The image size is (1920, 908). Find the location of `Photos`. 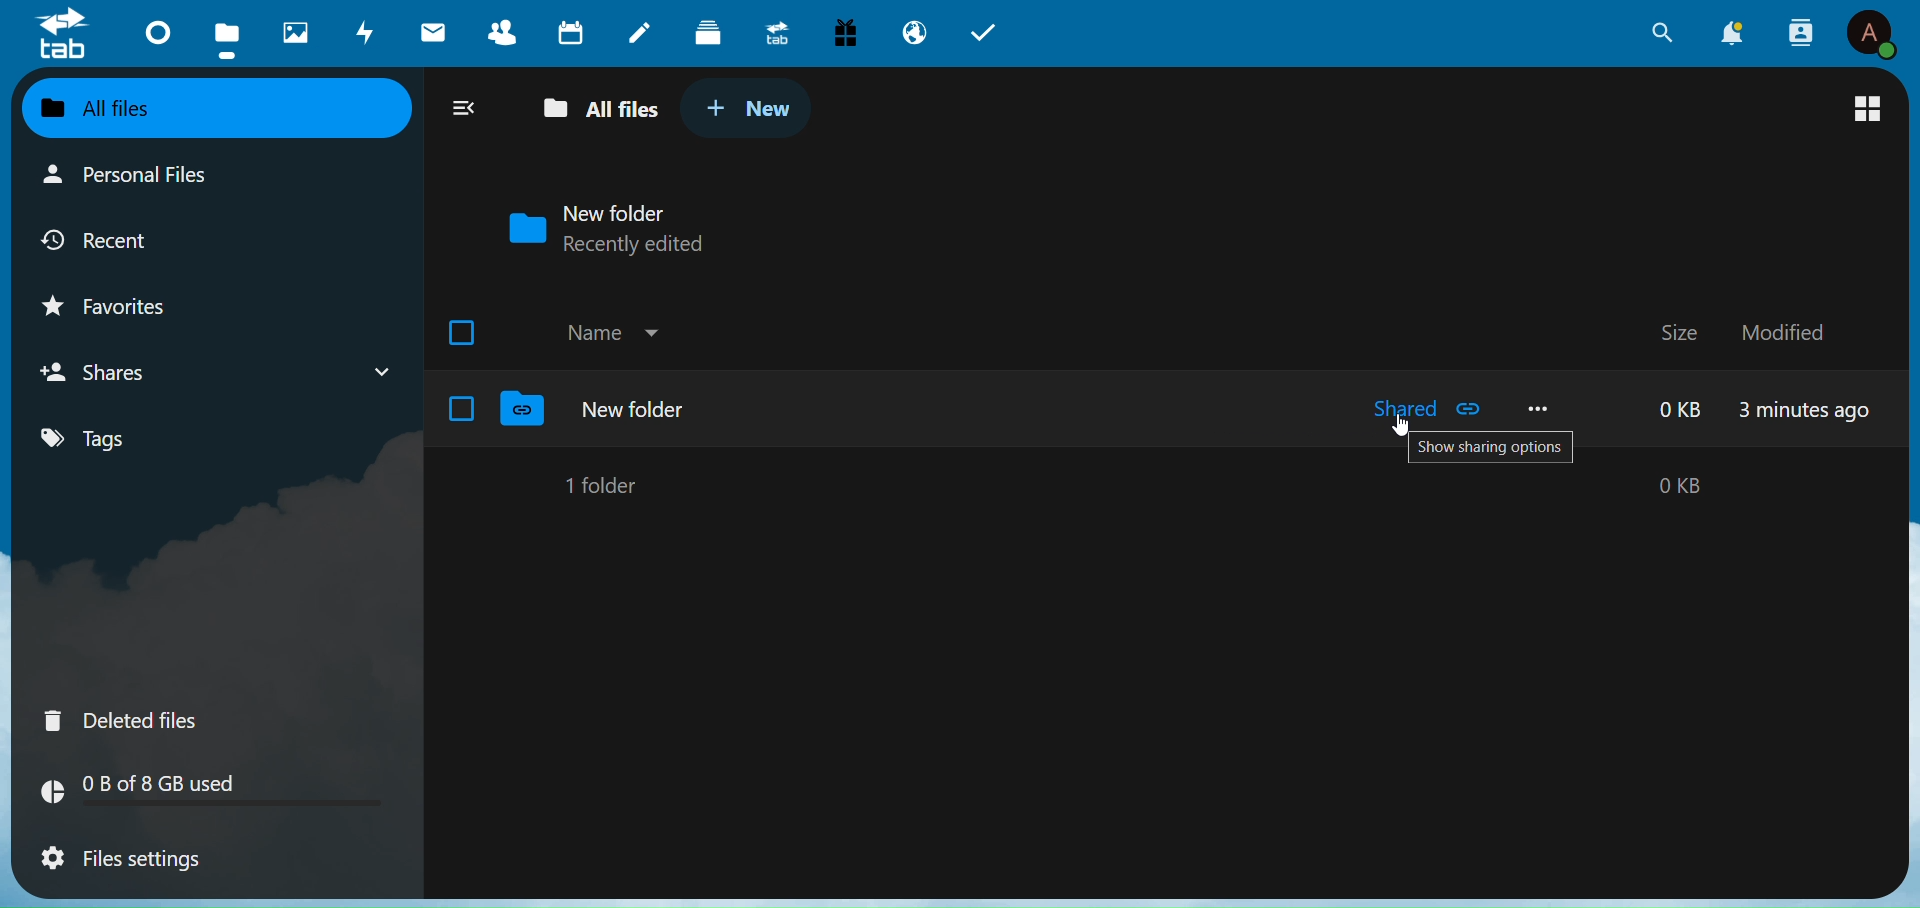

Photos is located at coordinates (289, 28).